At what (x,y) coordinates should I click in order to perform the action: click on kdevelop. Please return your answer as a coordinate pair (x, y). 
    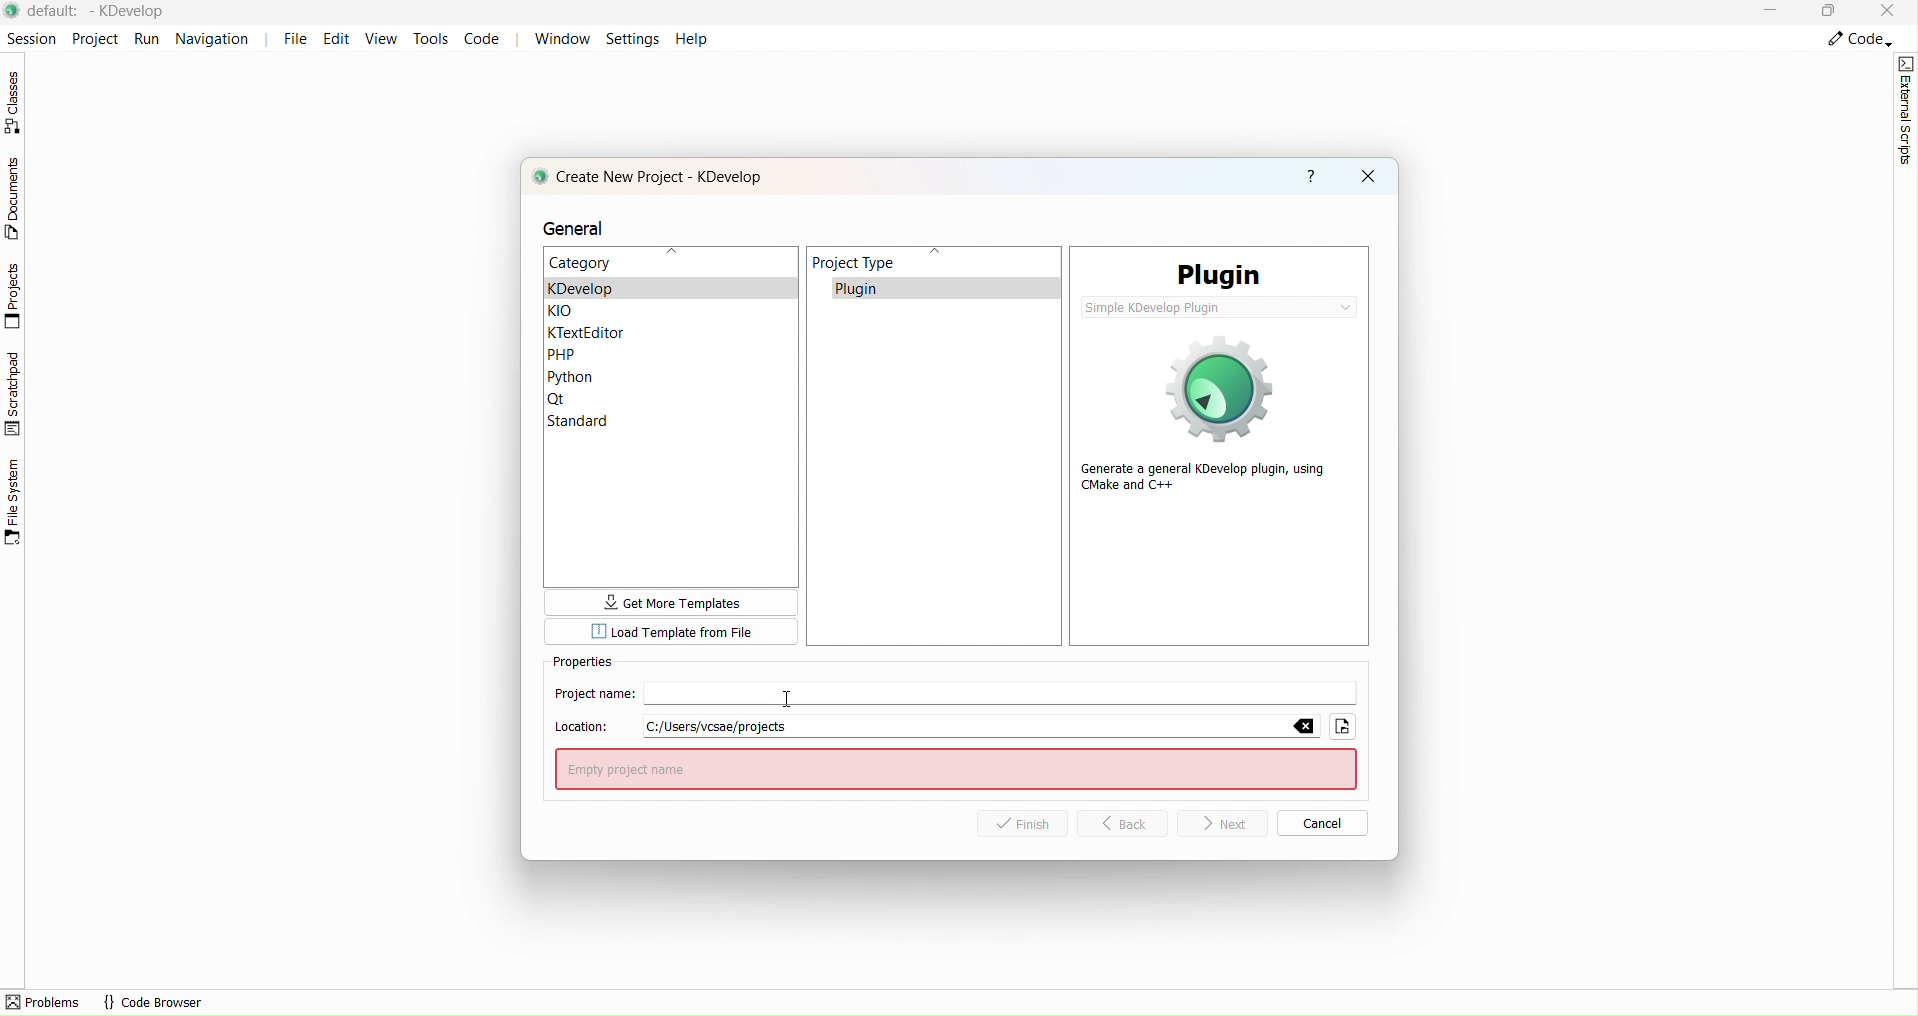
    Looking at the image, I should click on (622, 288).